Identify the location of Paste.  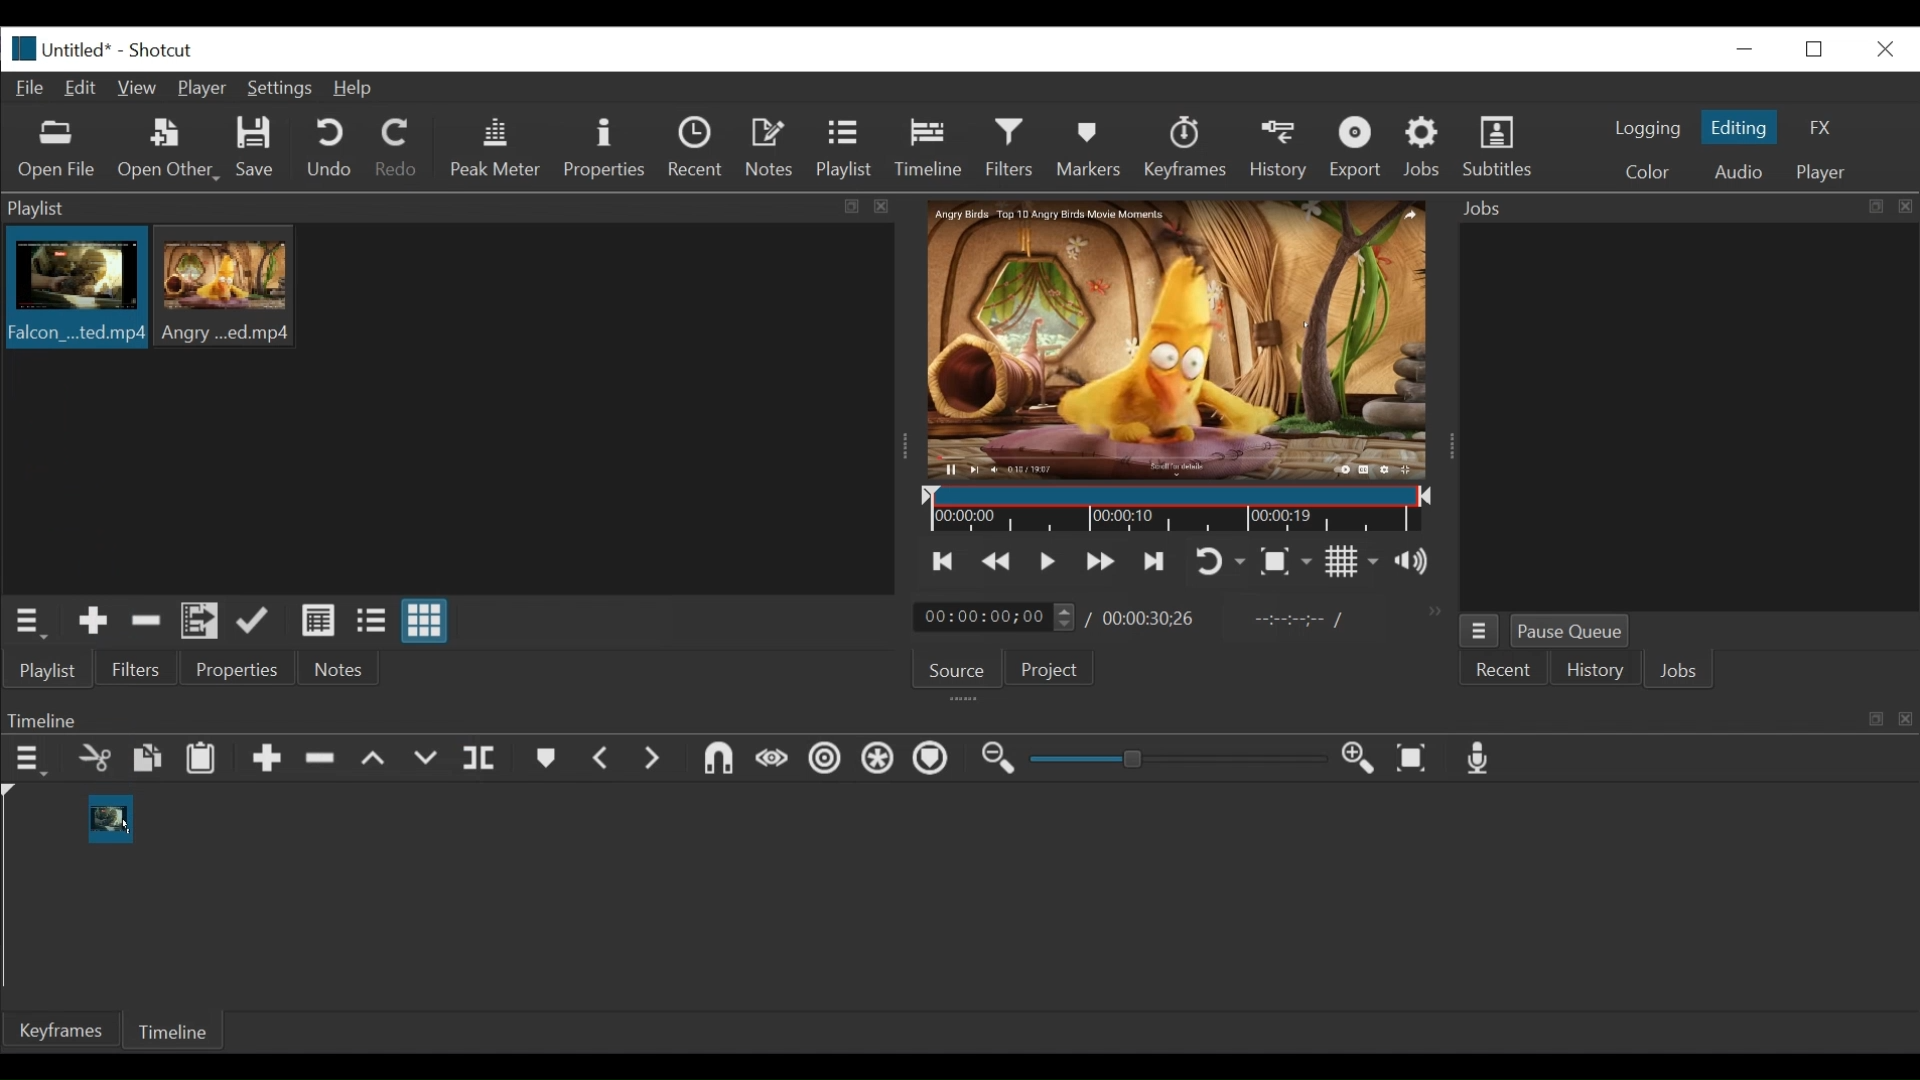
(208, 761).